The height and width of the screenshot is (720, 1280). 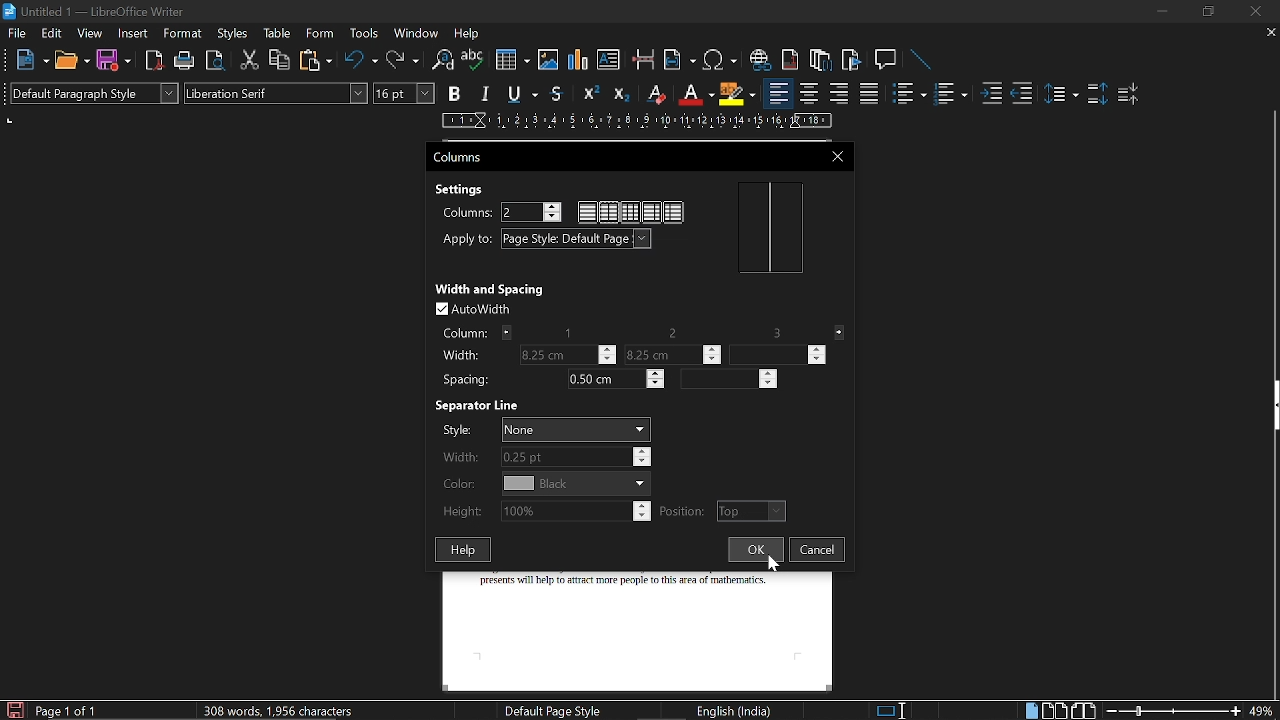 I want to click on Align left, so click(x=778, y=93).